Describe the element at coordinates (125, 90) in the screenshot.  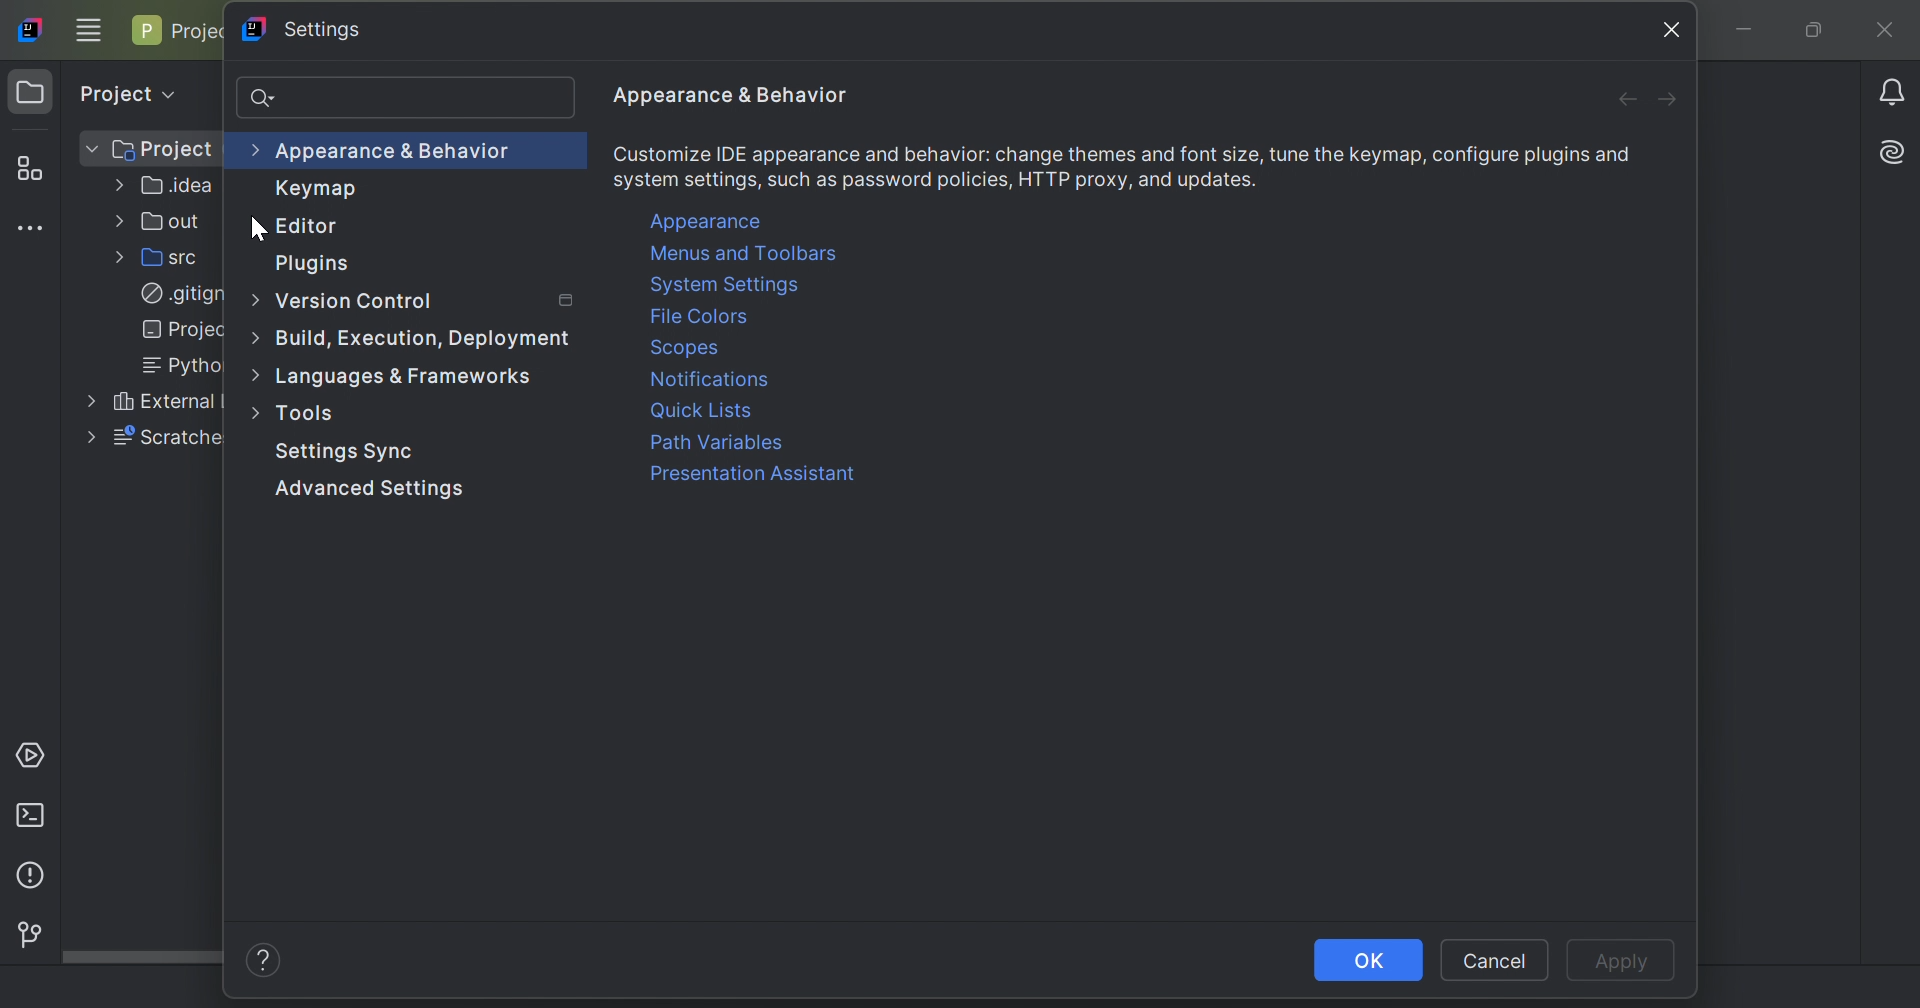
I see `Project` at that location.